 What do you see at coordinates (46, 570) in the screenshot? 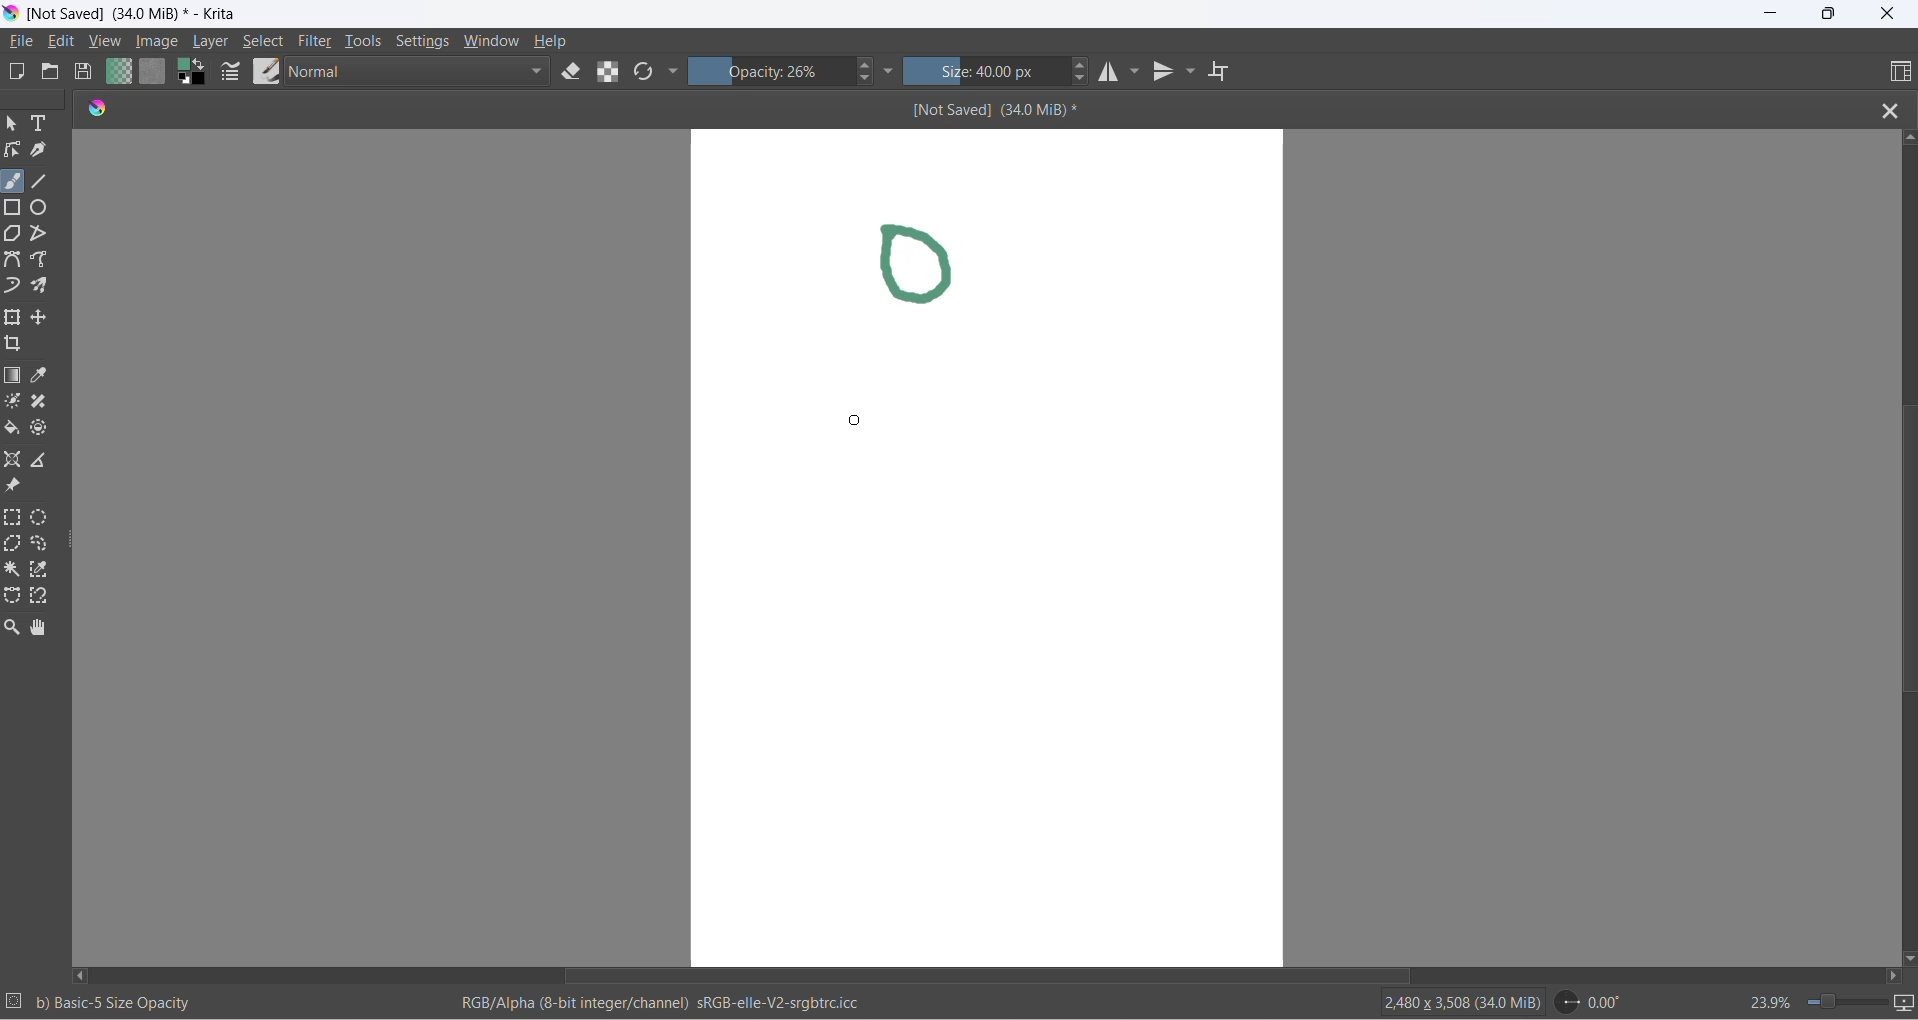
I see `similar color selection tool` at bounding box center [46, 570].